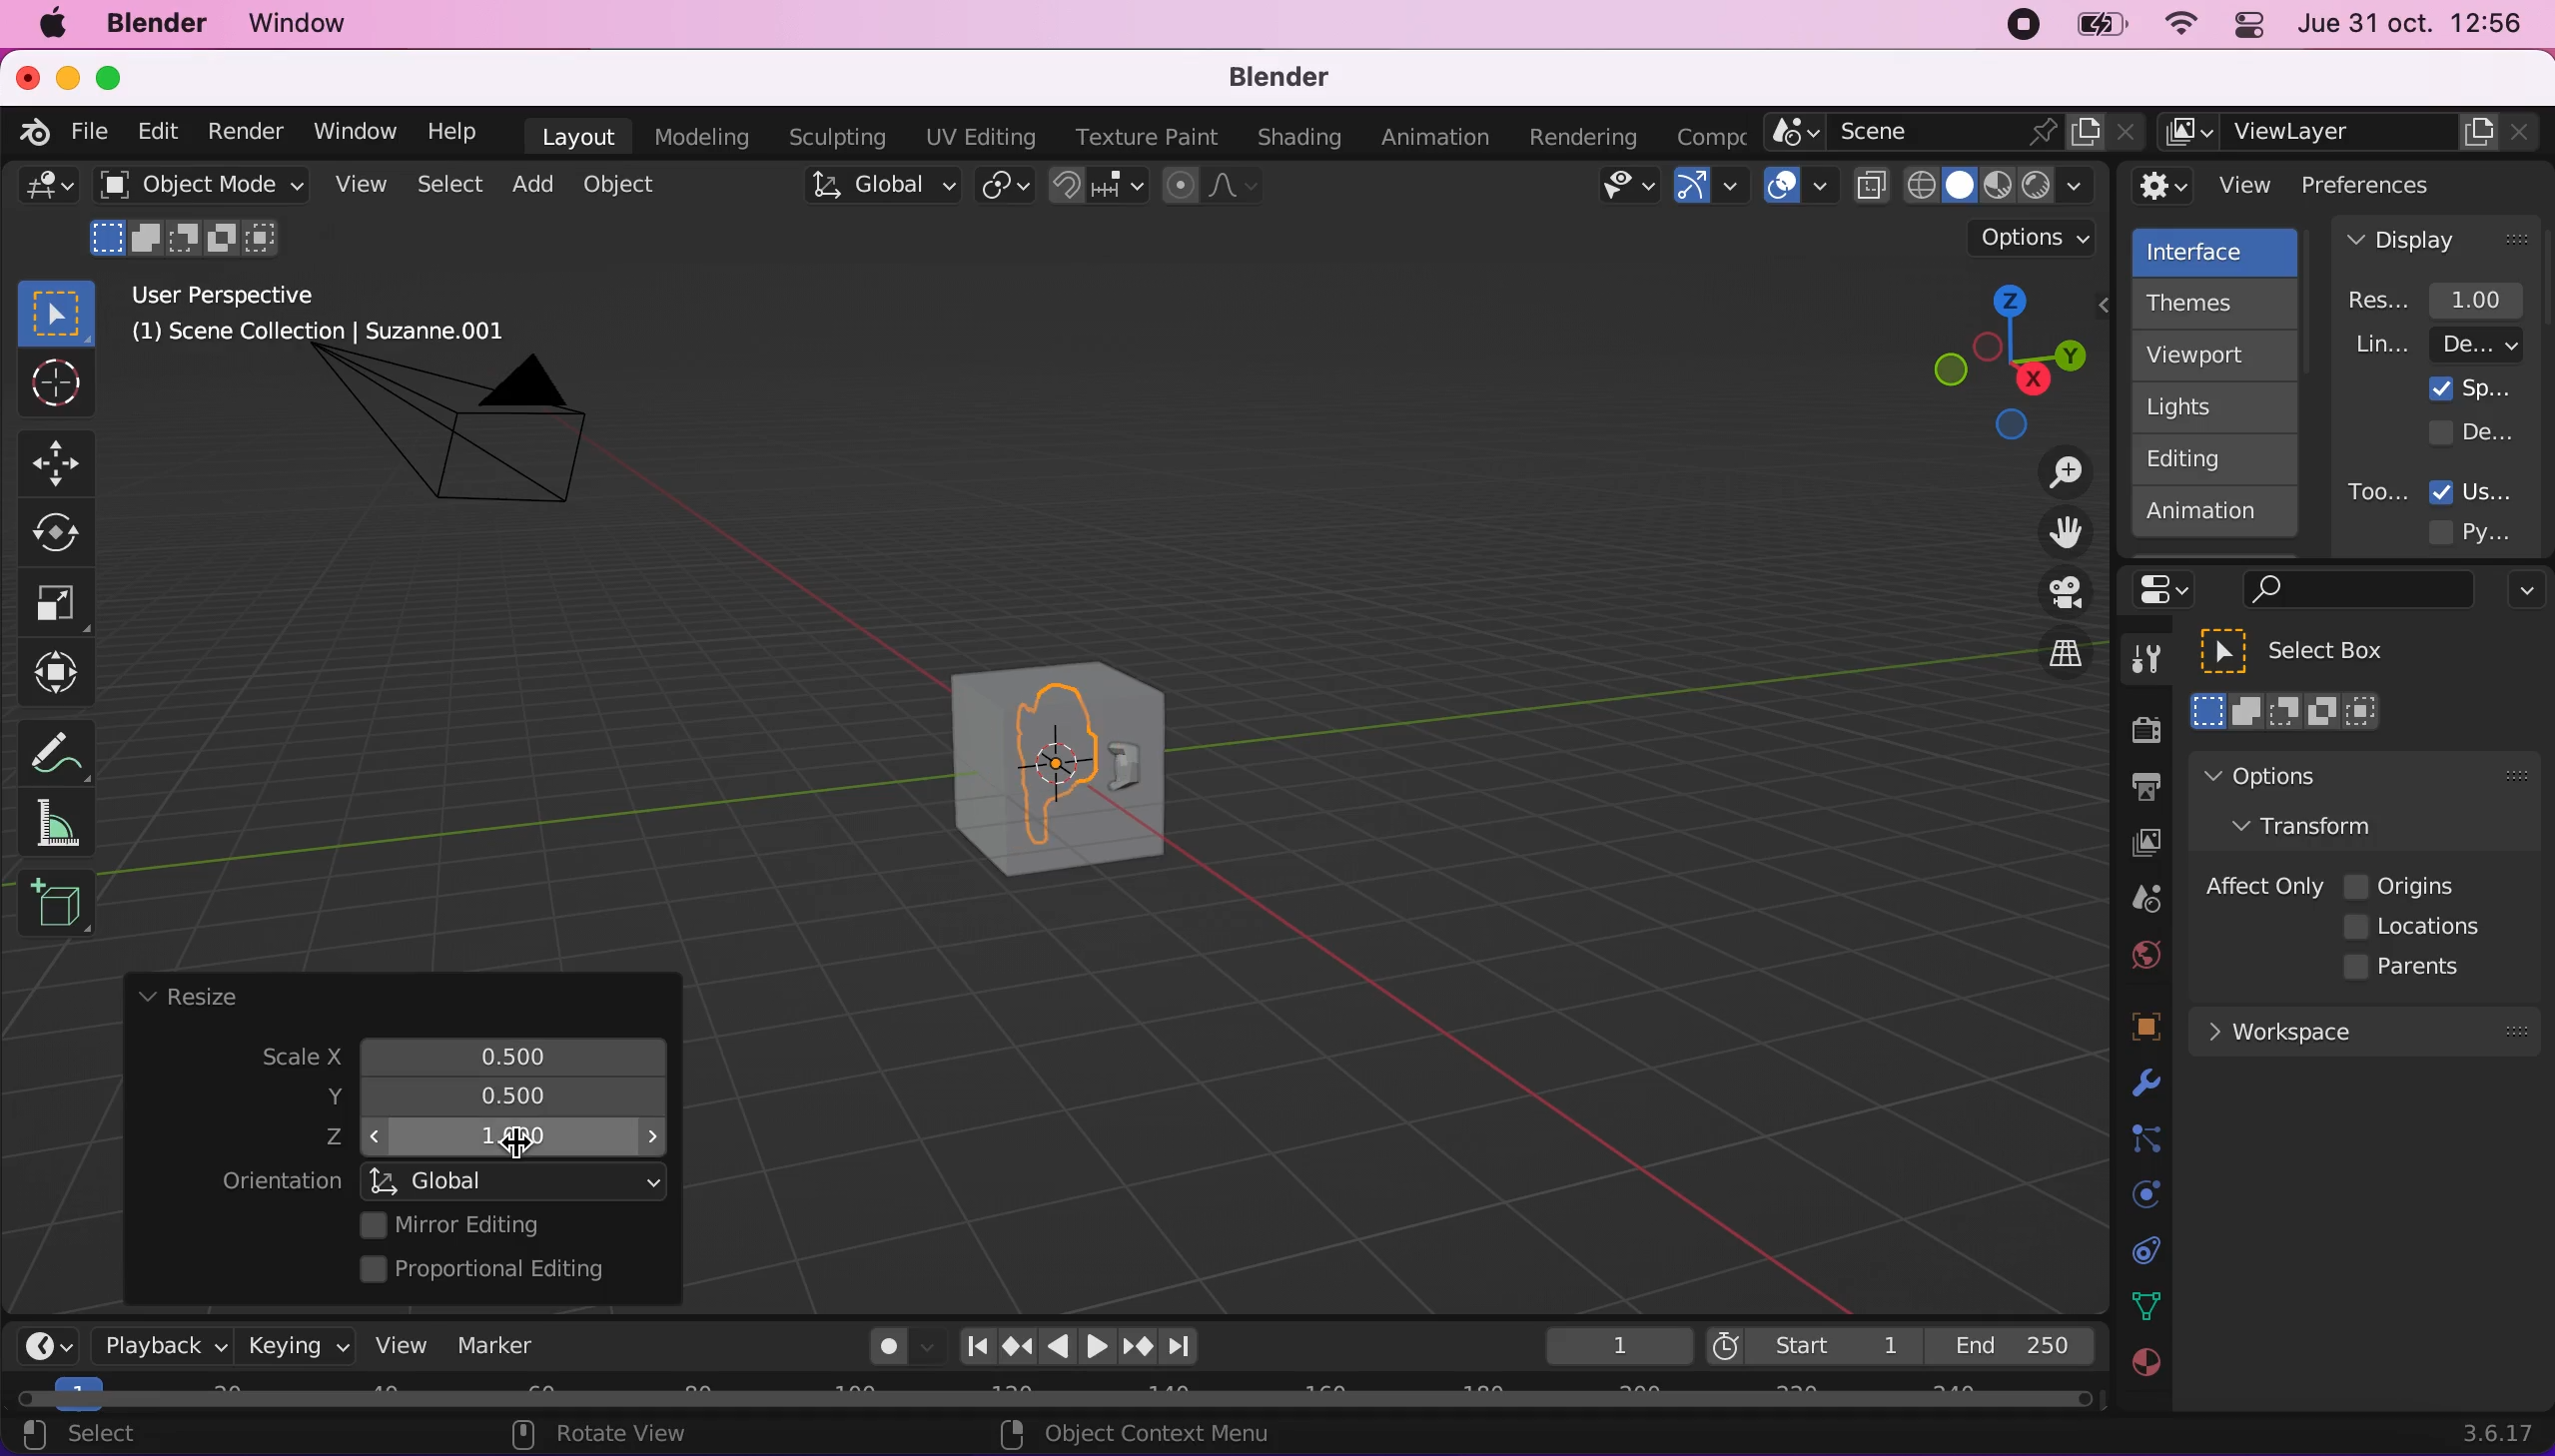  I want to click on resize, so click(187, 998).